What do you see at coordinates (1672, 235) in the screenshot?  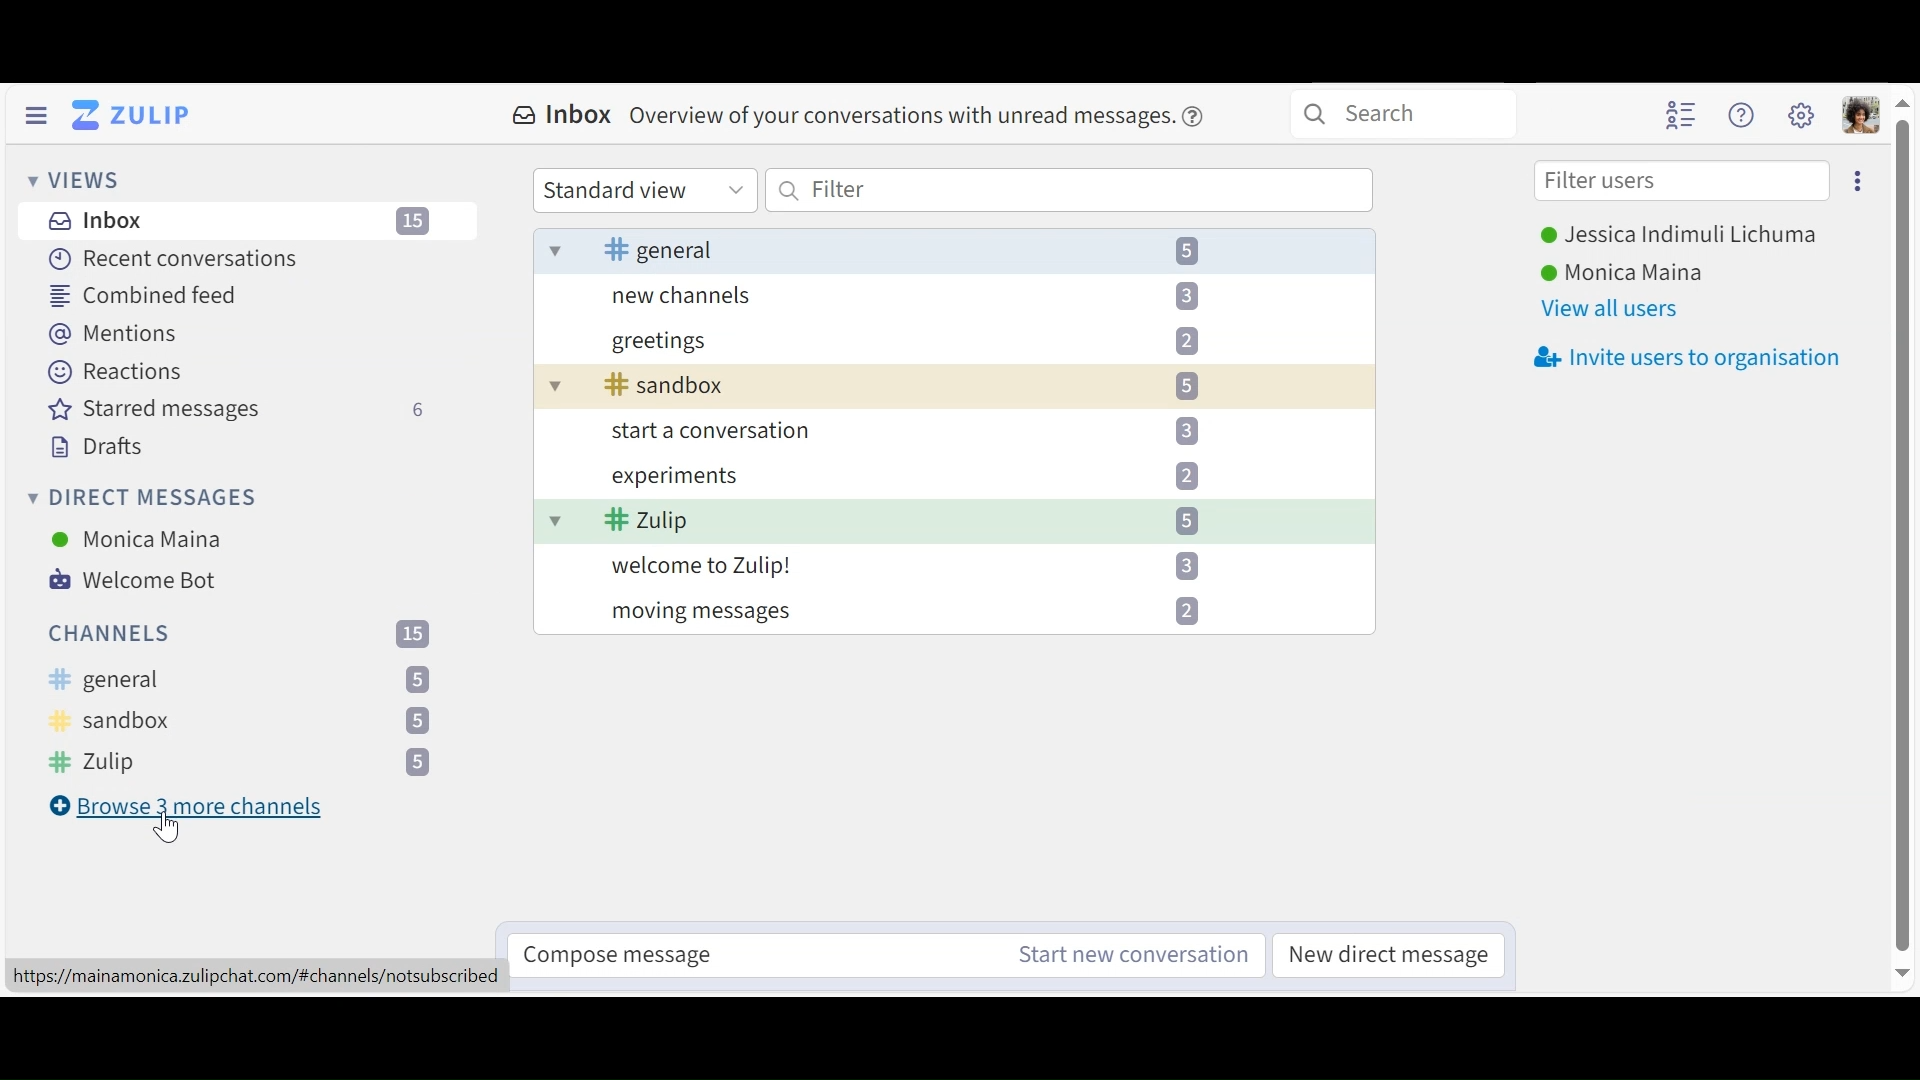 I see `Users` at bounding box center [1672, 235].